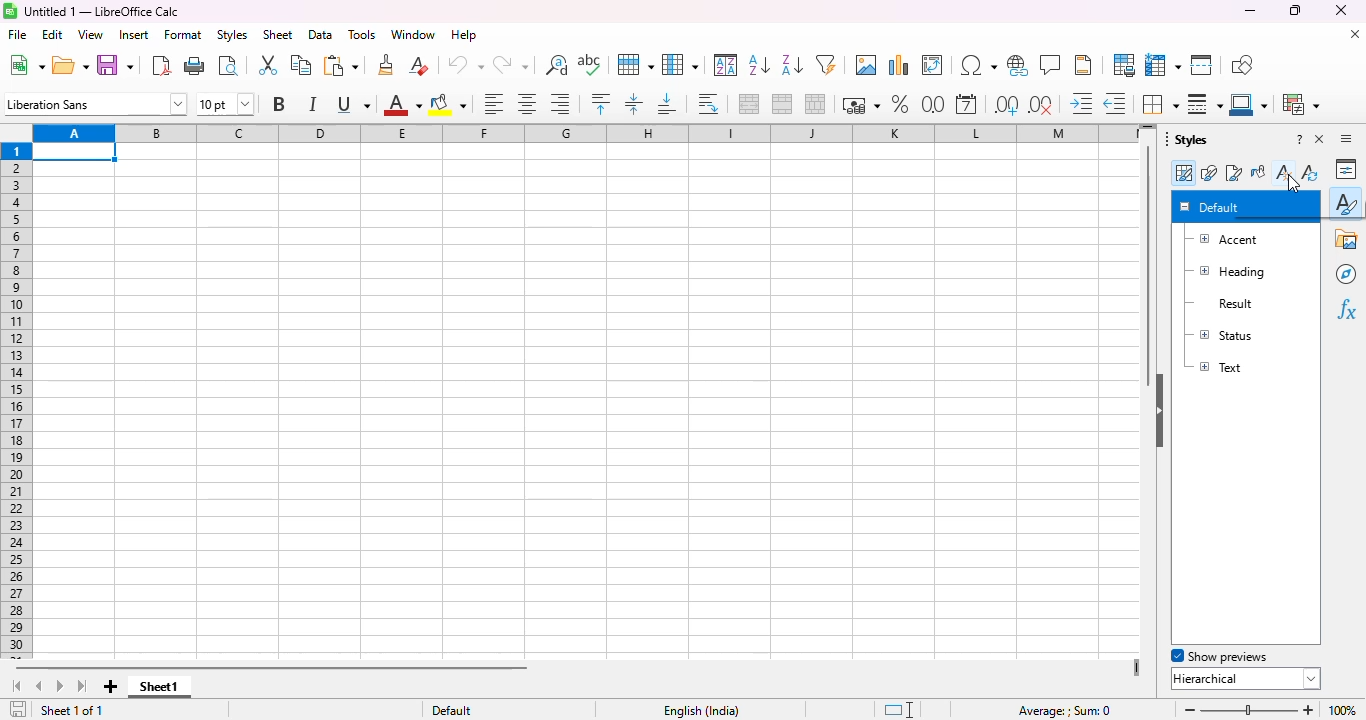 The width and height of the screenshot is (1366, 720). Describe the element at coordinates (494, 103) in the screenshot. I see `align left` at that location.